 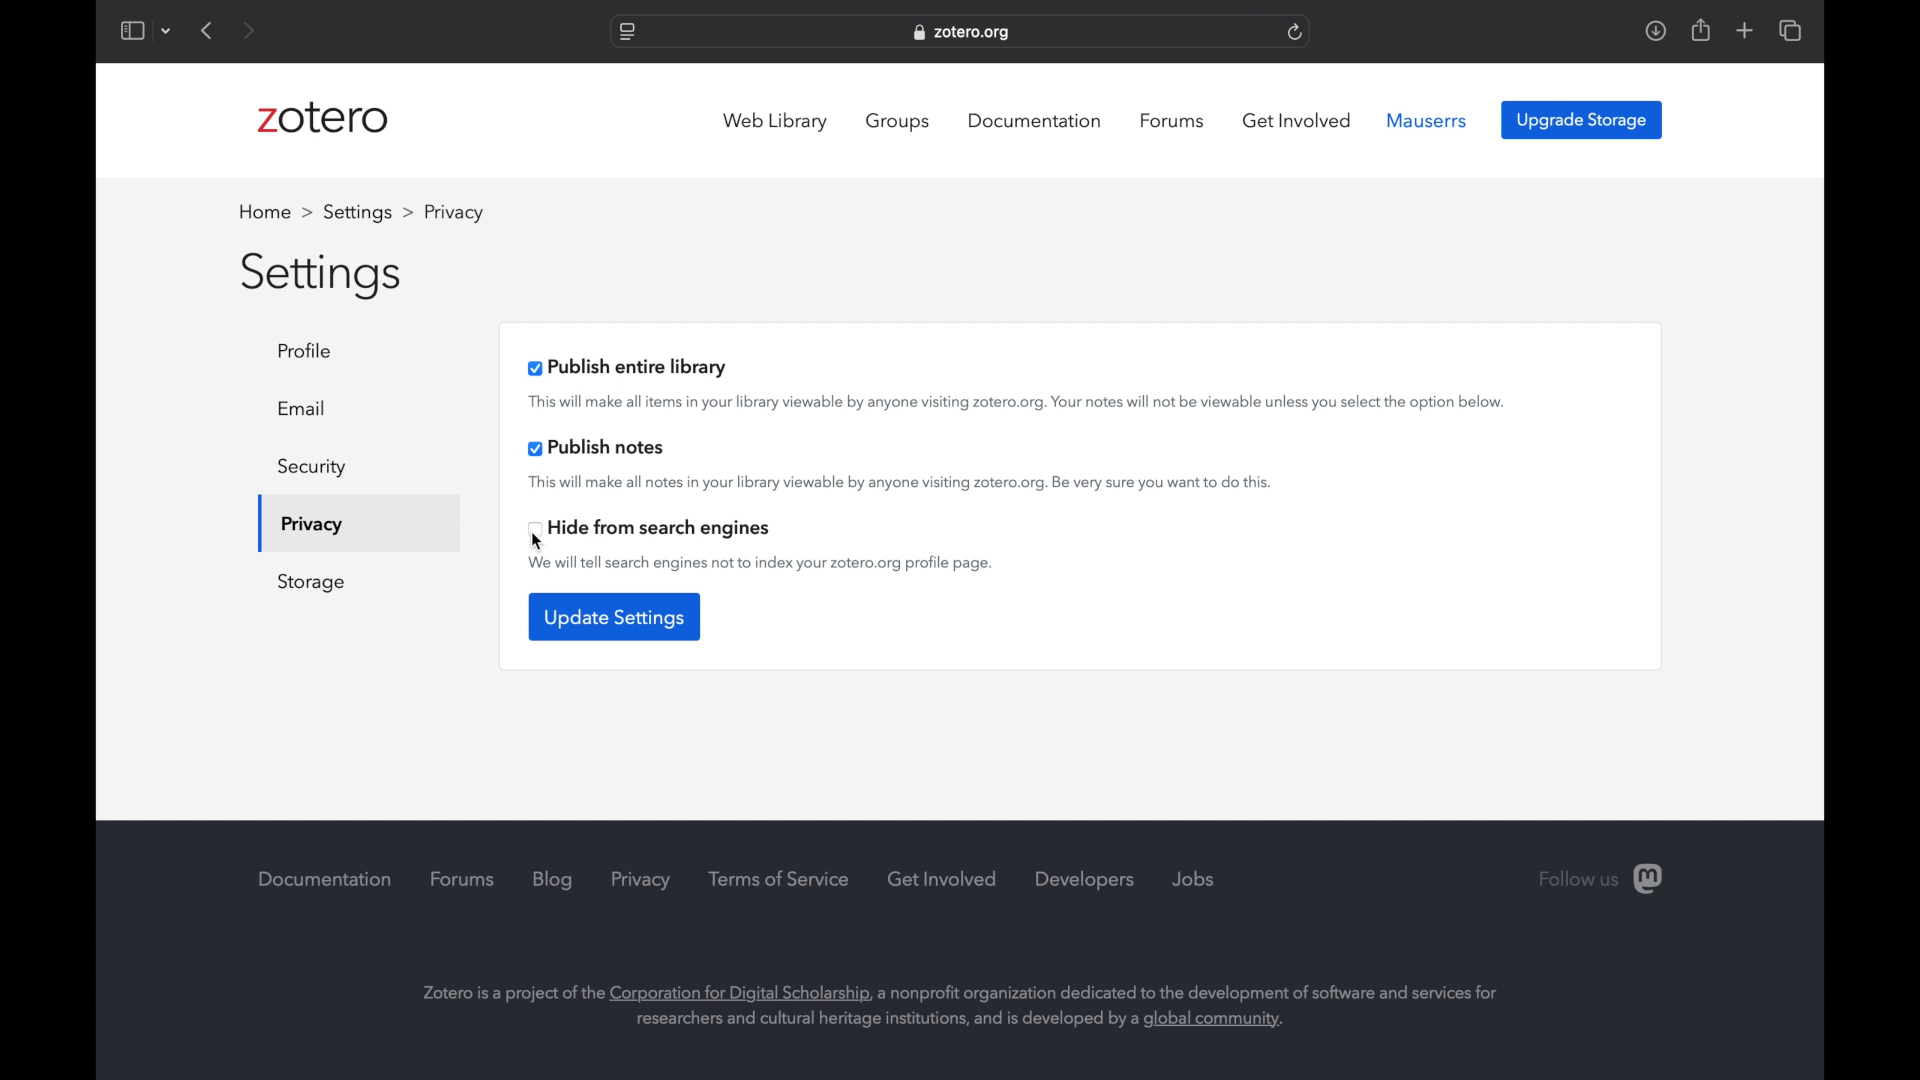 What do you see at coordinates (596, 448) in the screenshot?
I see `publish notes` at bounding box center [596, 448].